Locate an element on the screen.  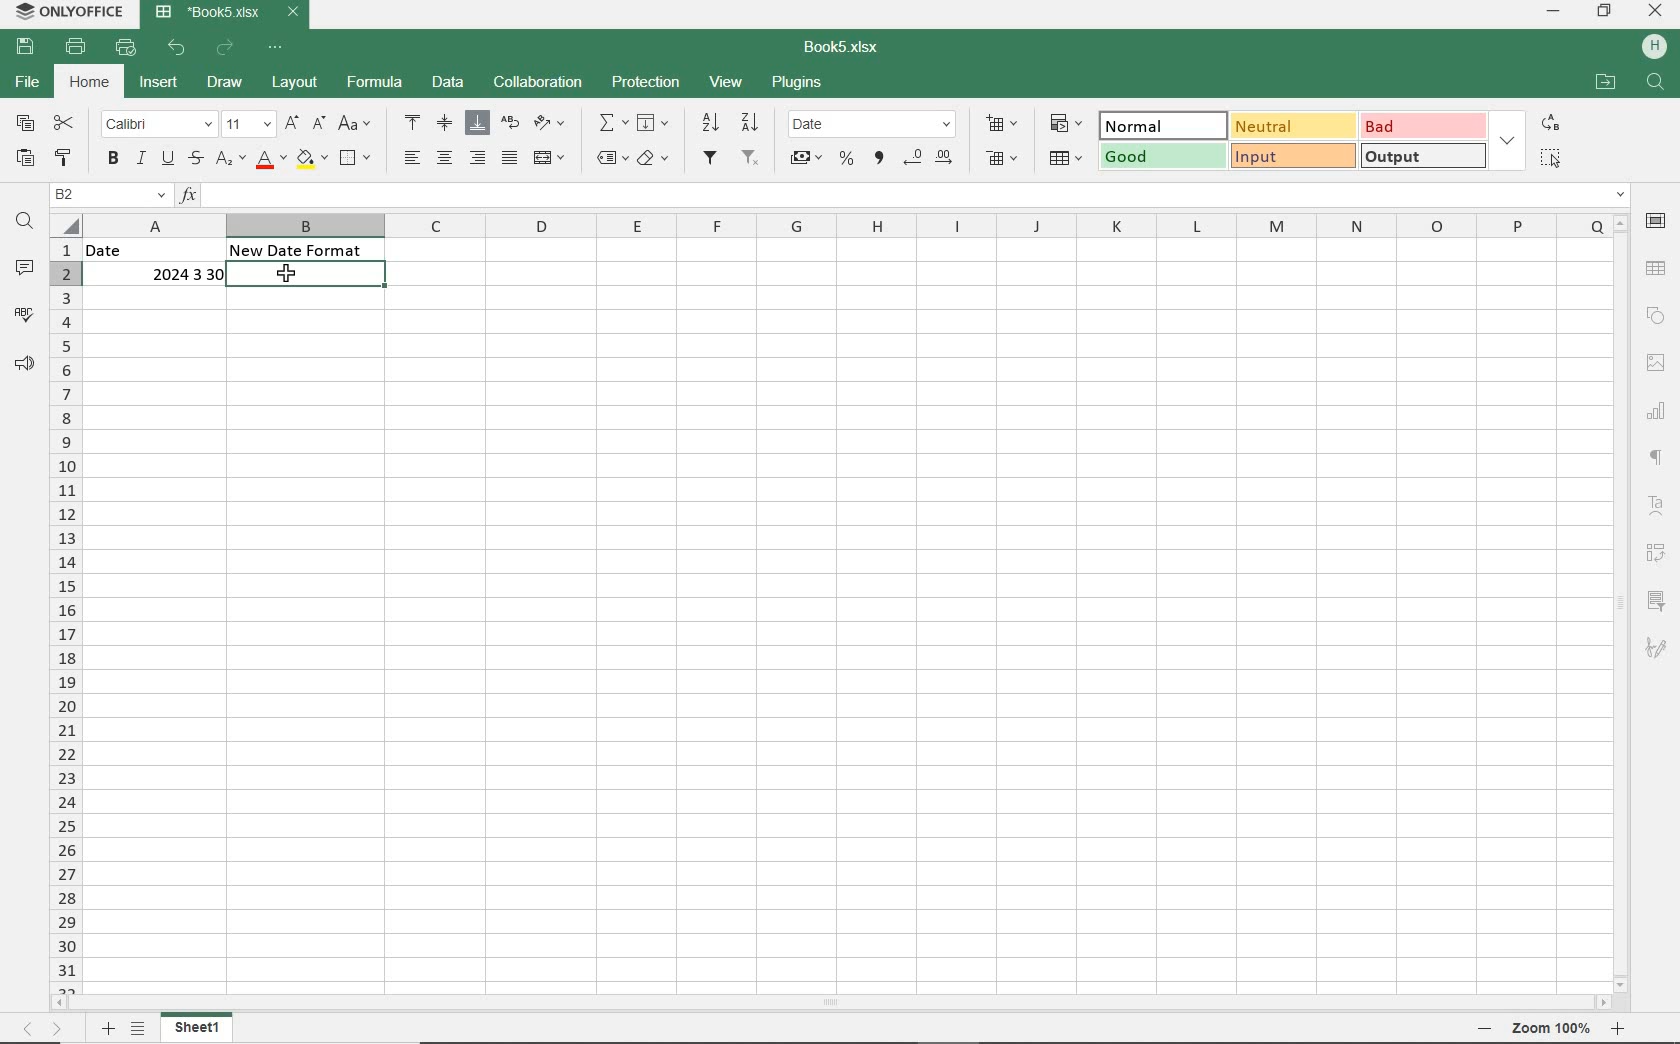
MINIMIZE is located at coordinates (1554, 13).